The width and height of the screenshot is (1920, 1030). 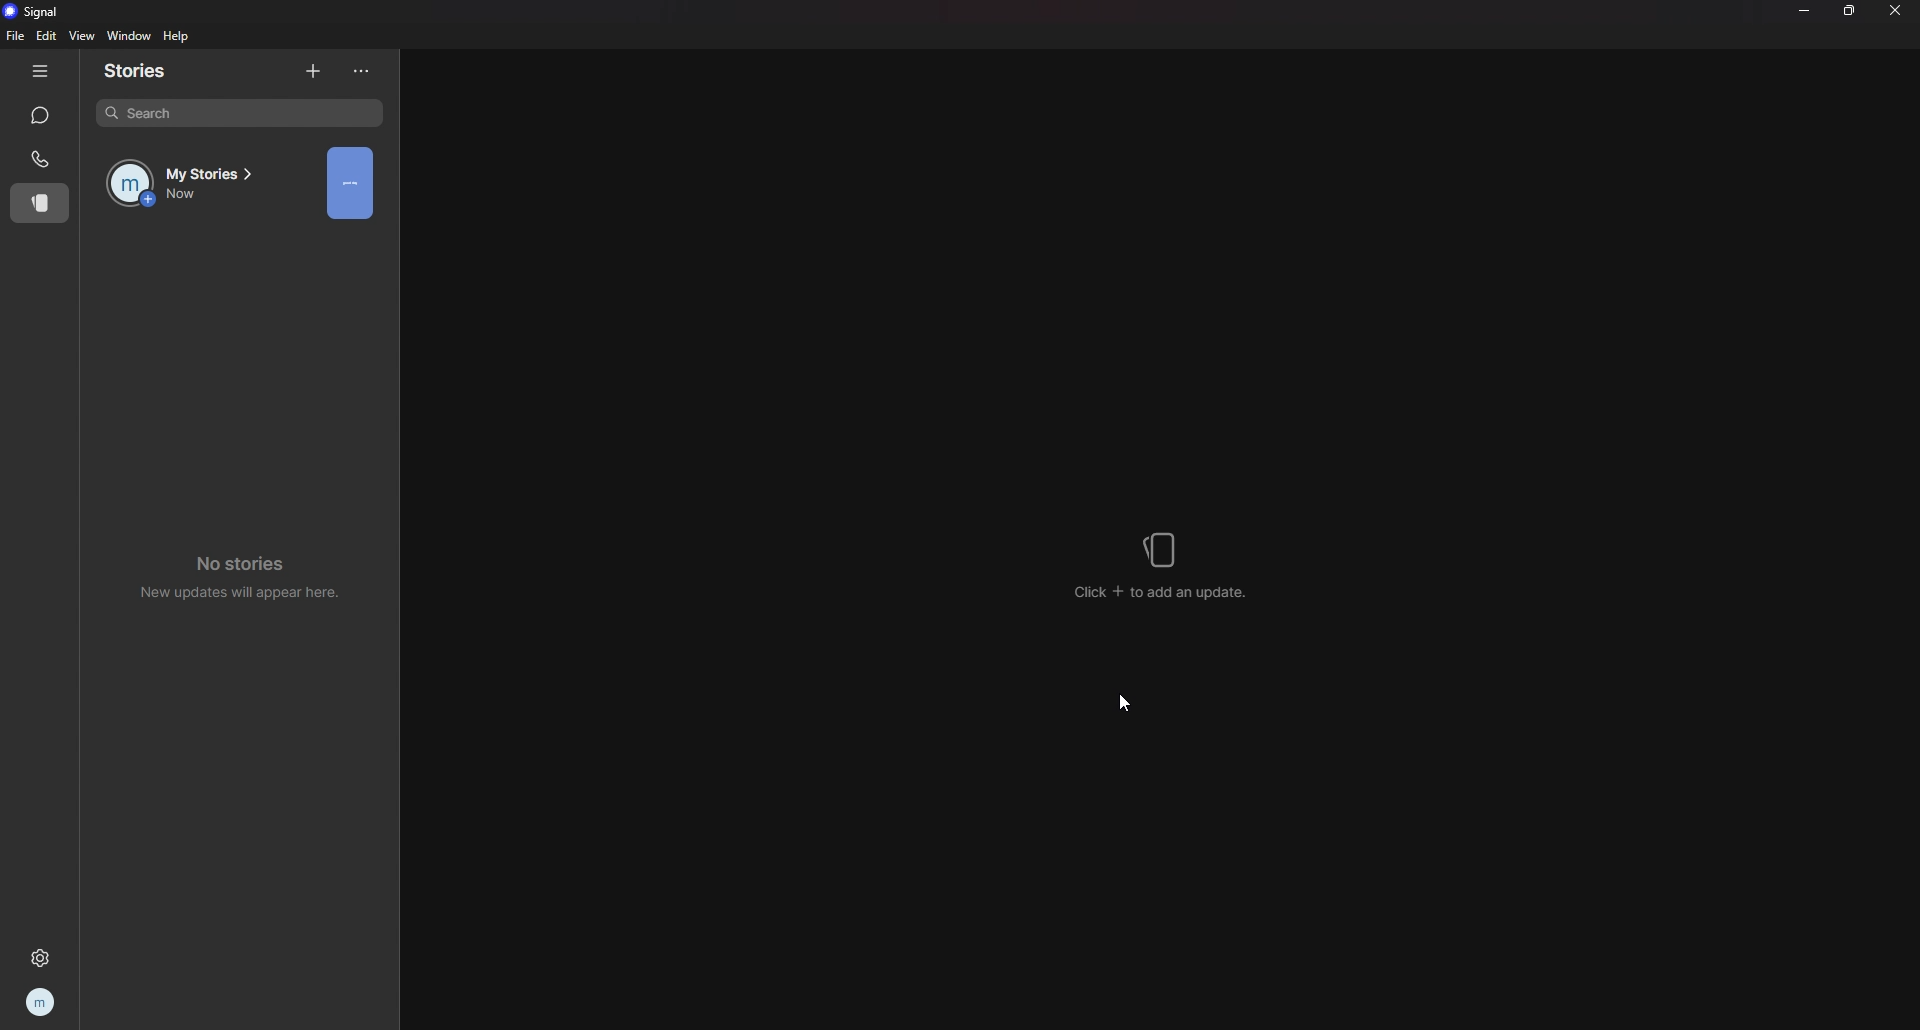 What do you see at coordinates (1804, 10) in the screenshot?
I see `minimize` at bounding box center [1804, 10].